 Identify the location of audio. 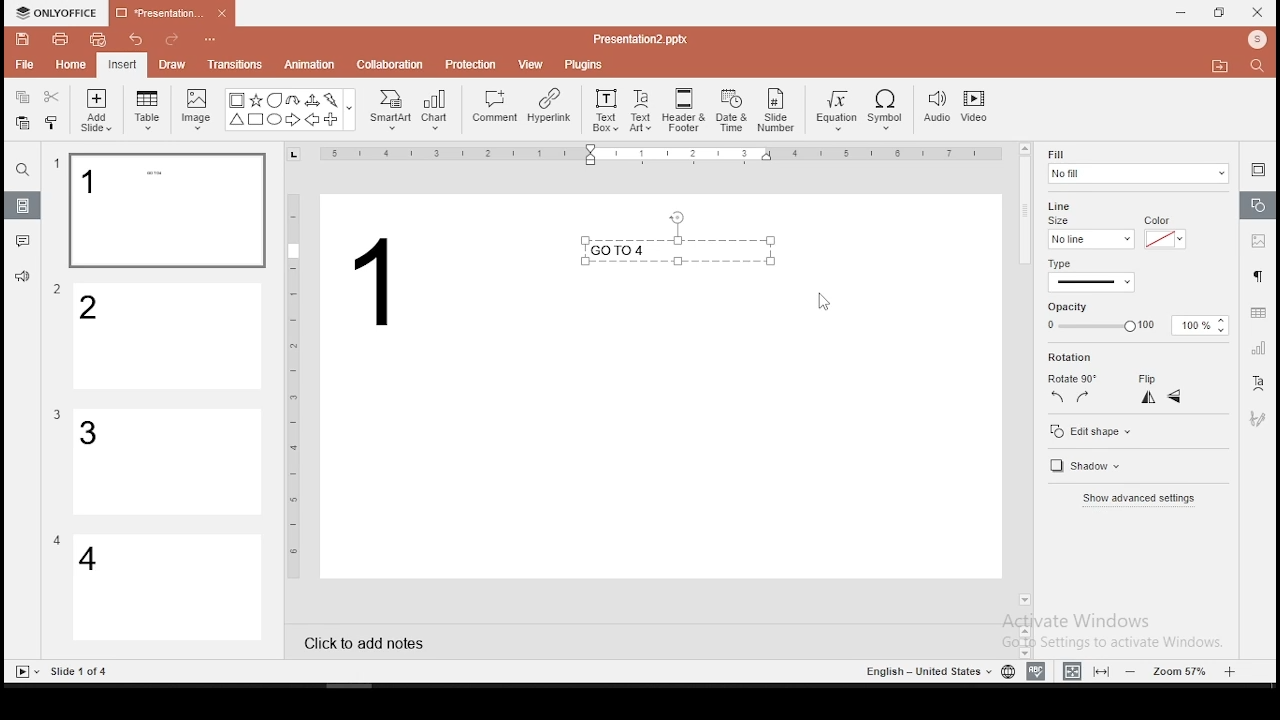
(937, 108).